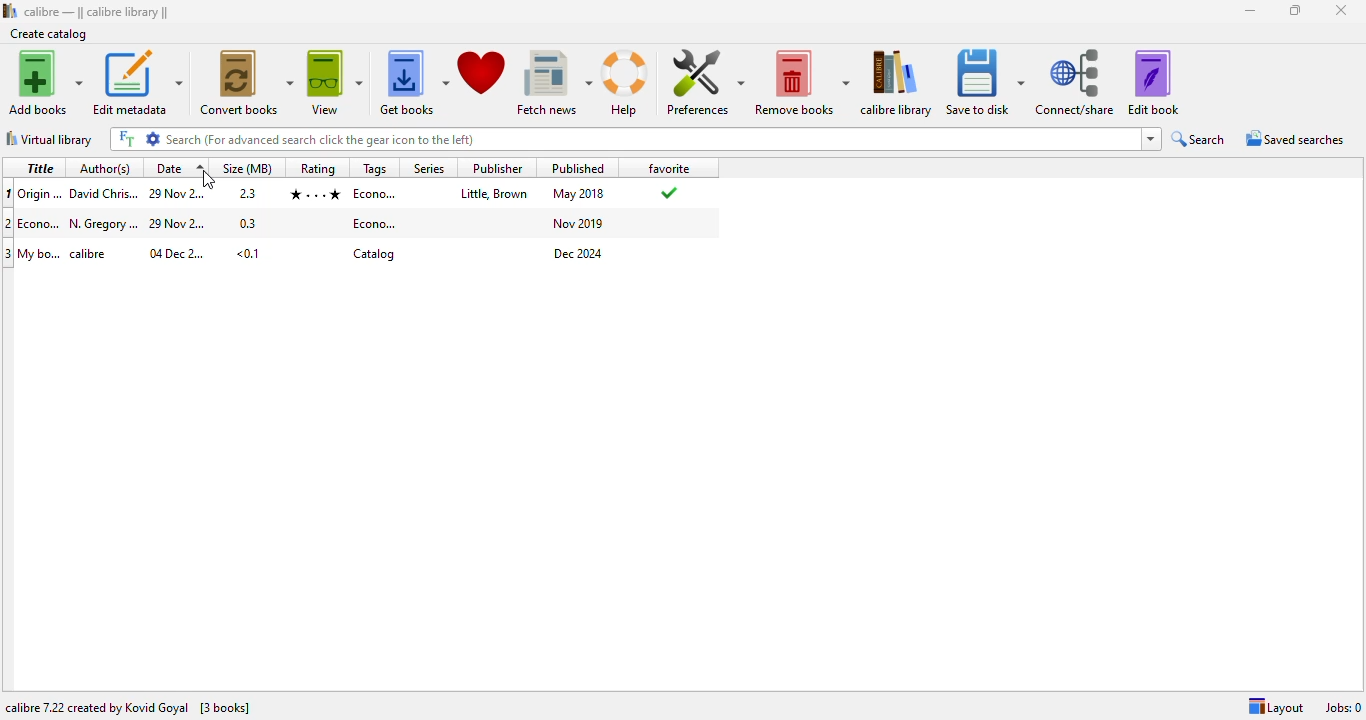  What do you see at coordinates (896, 82) in the screenshot?
I see `calibre library` at bounding box center [896, 82].